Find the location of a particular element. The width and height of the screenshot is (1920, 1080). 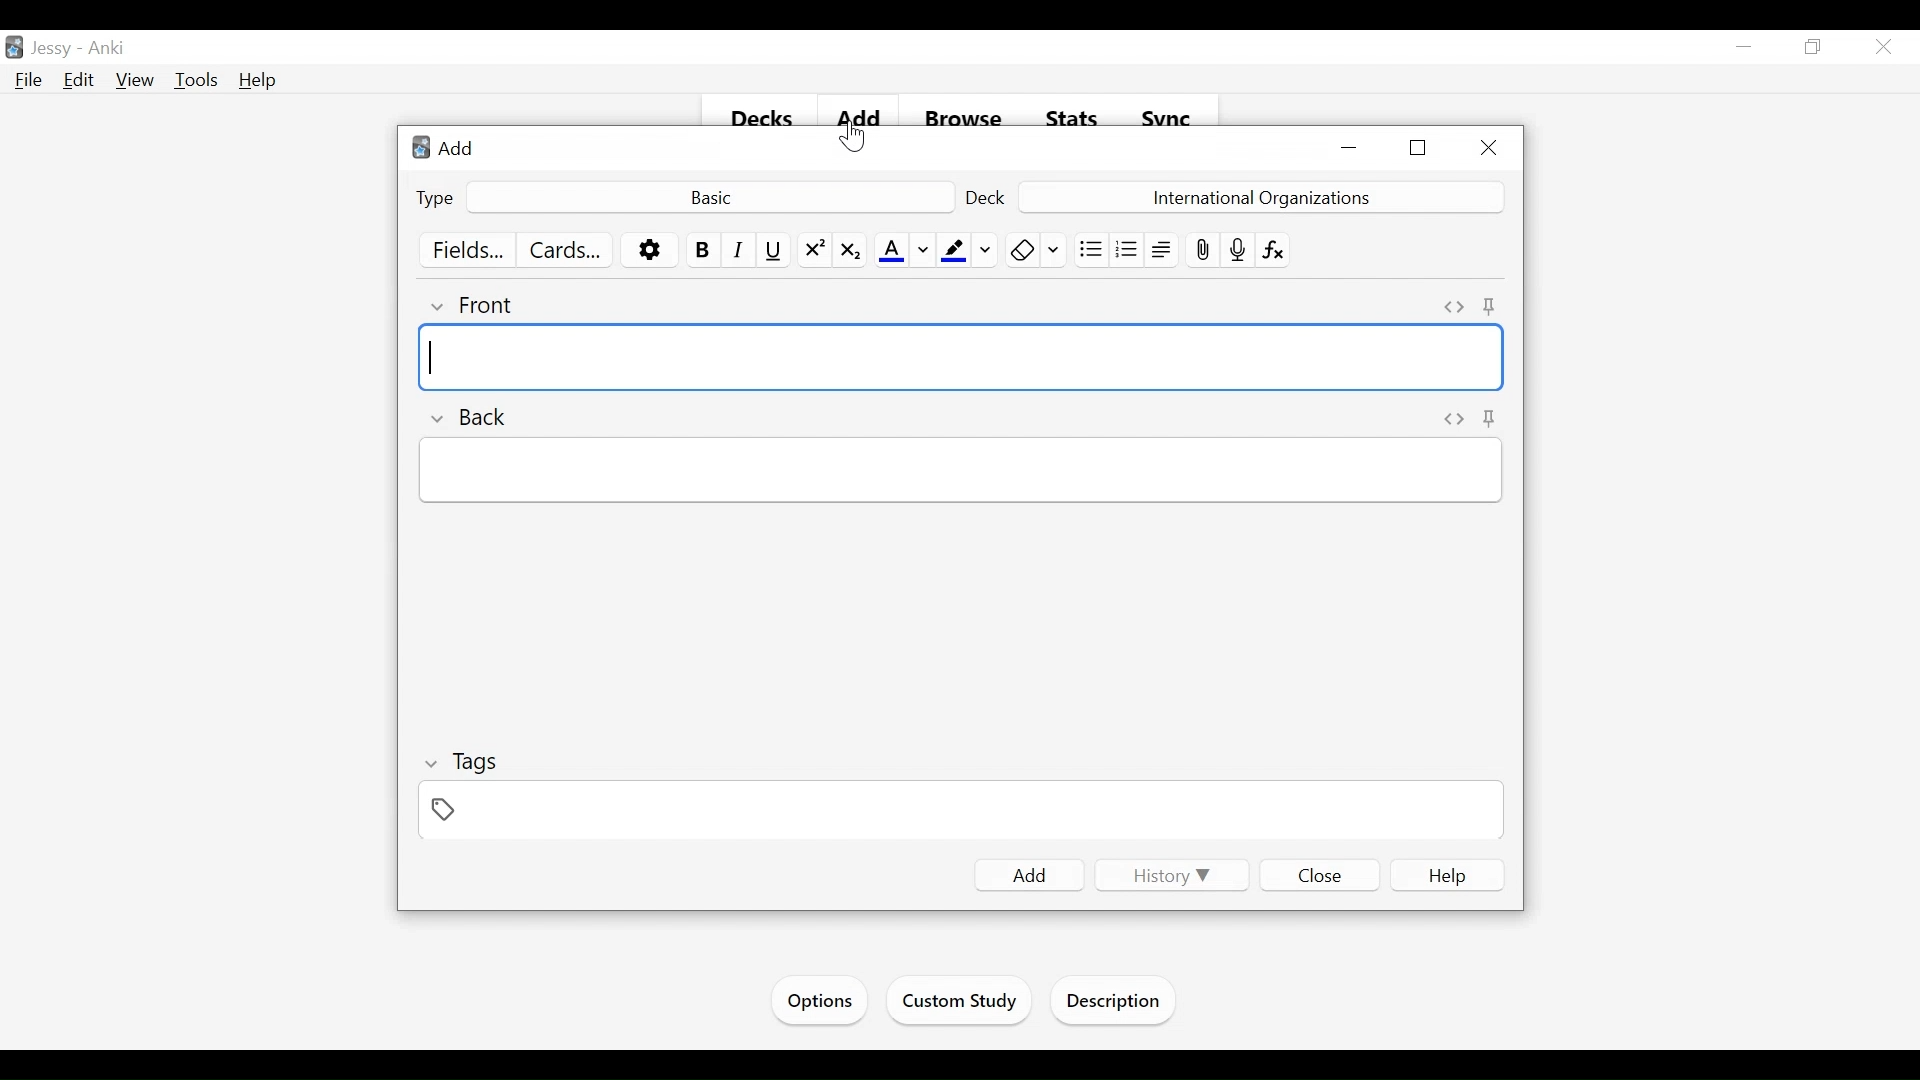

Change Color is located at coordinates (986, 250).